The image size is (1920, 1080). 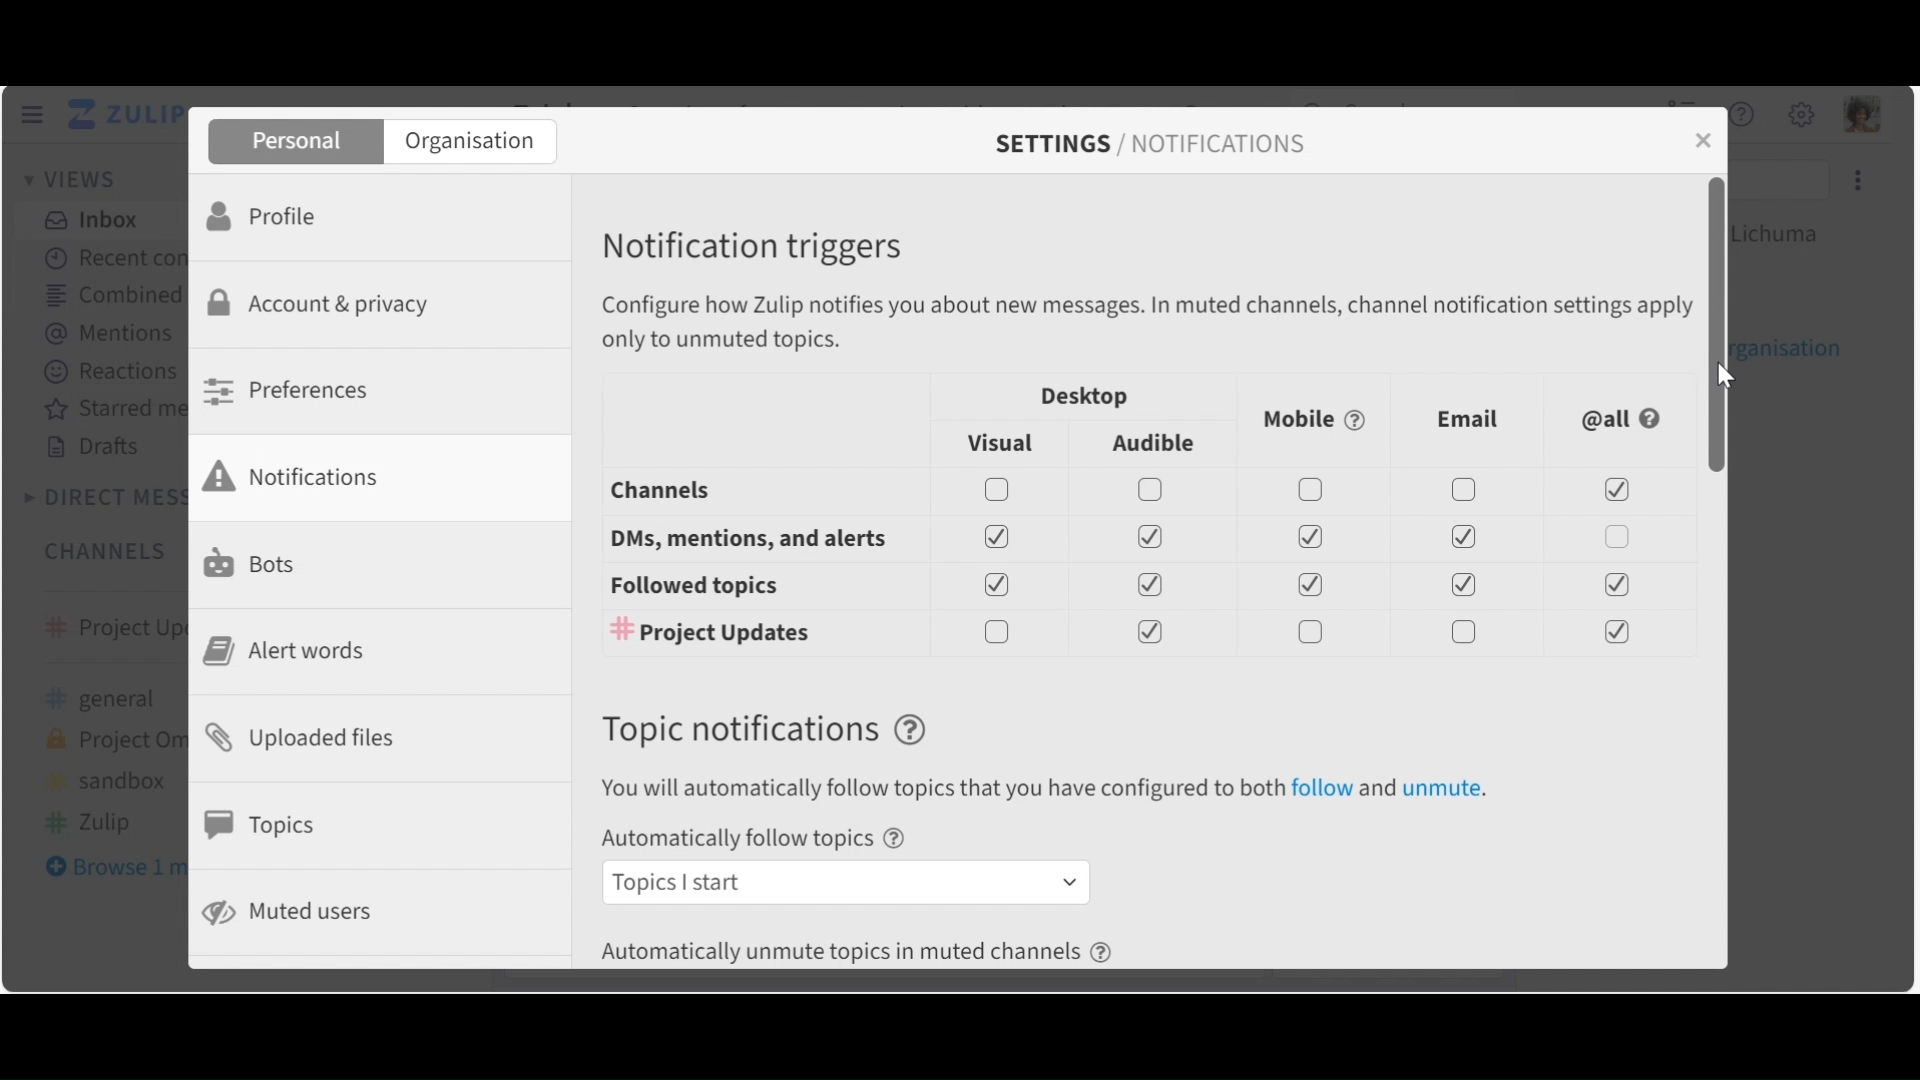 What do you see at coordinates (325, 306) in the screenshot?
I see `Account & Privacy` at bounding box center [325, 306].